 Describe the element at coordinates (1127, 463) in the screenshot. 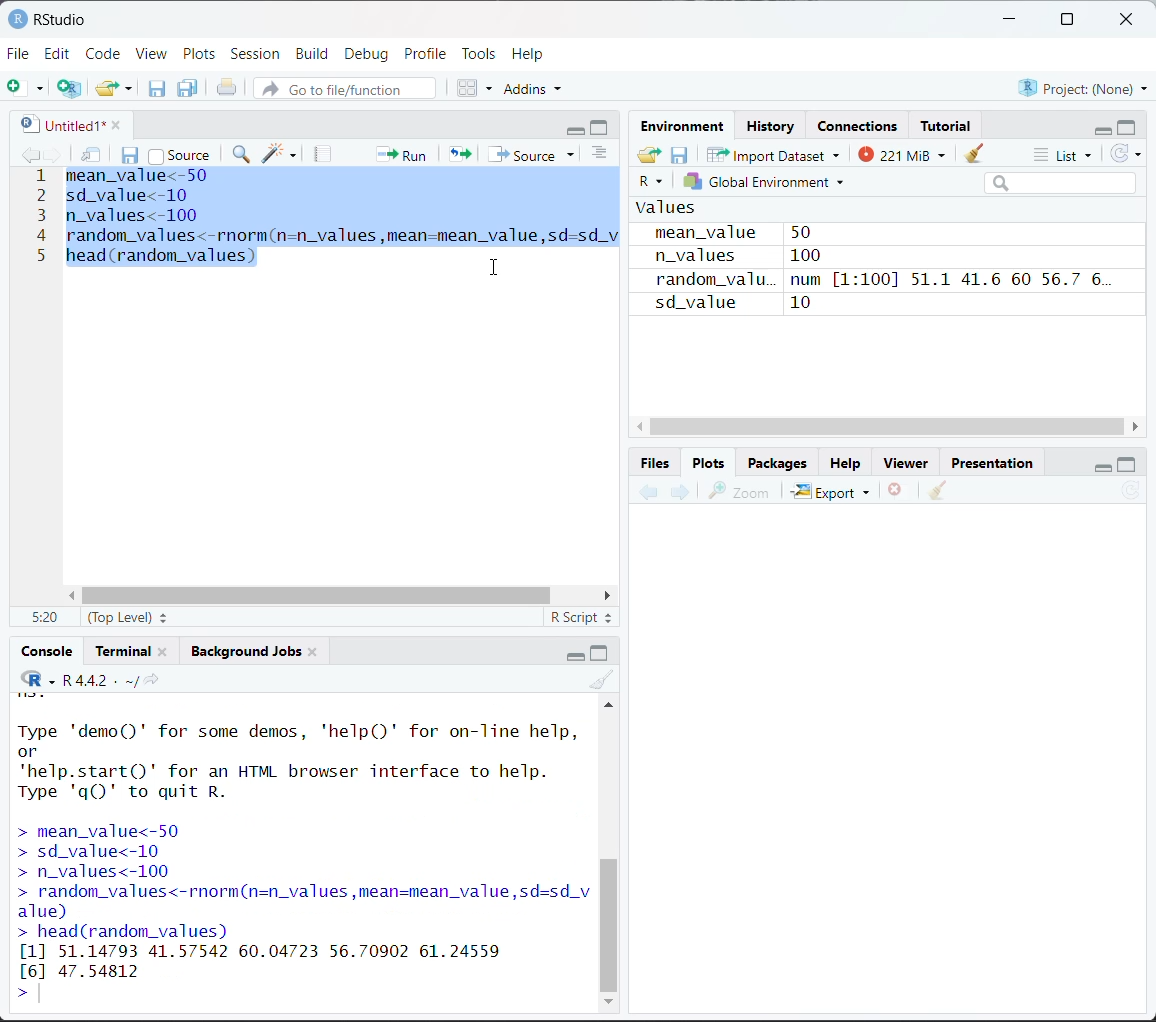

I see `maximize` at that location.